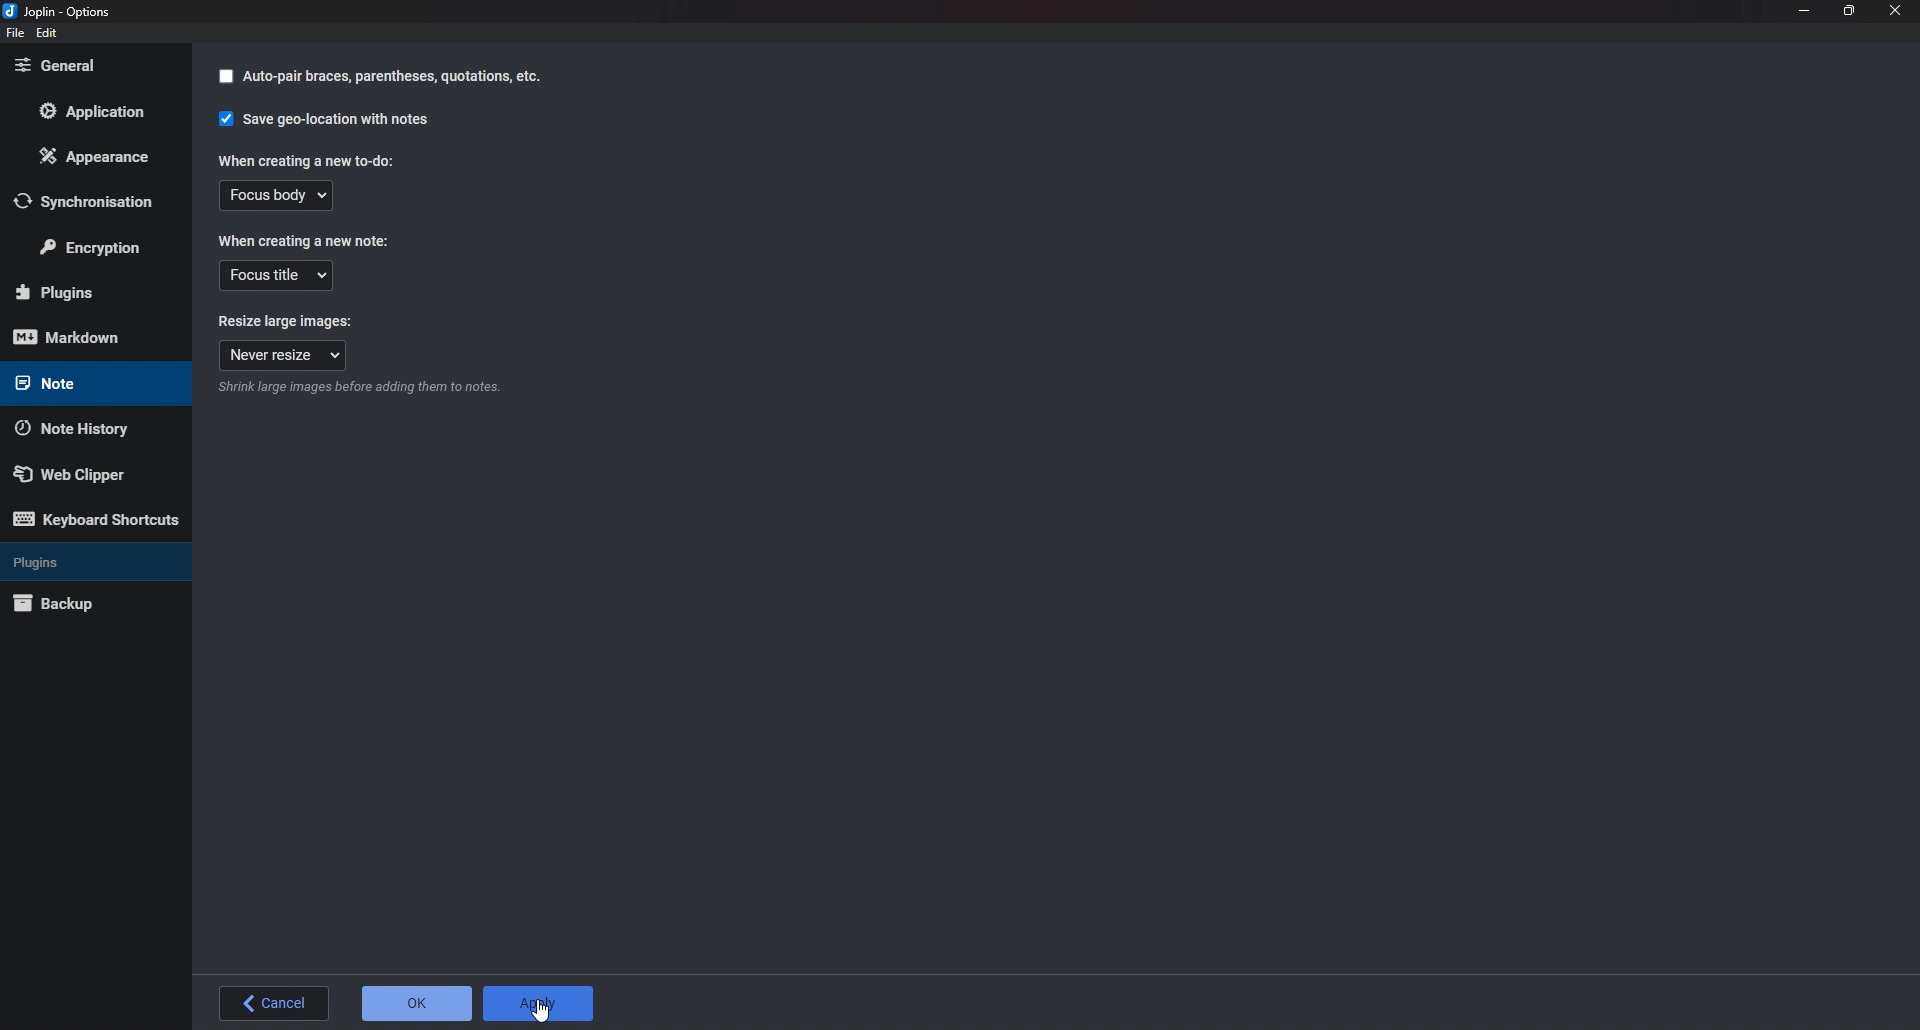 The height and width of the screenshot is (1030, 1920). What do you see at coordinates (1806, 10) in the screenshot?
I see `Minimize` at bounding box center [1806, 10].